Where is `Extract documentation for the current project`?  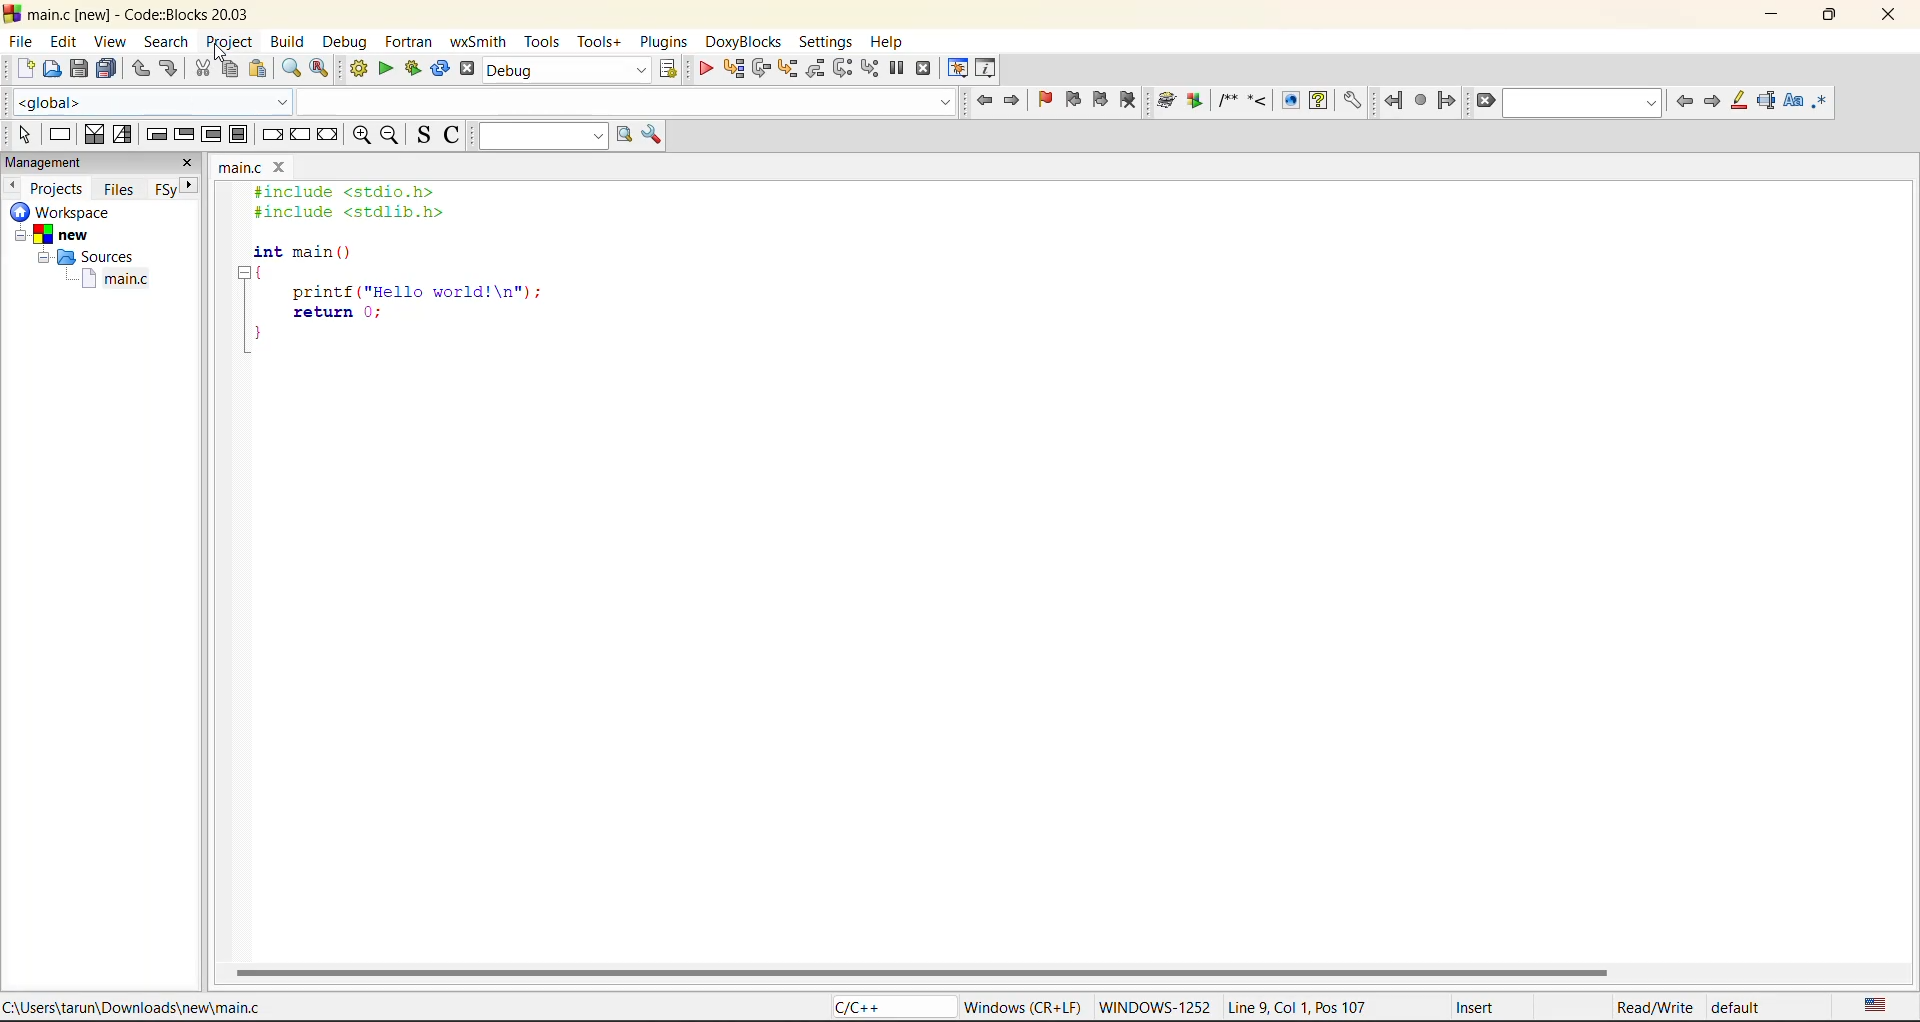 Extract documentation for the current project is located at coordinates (1195, 101).